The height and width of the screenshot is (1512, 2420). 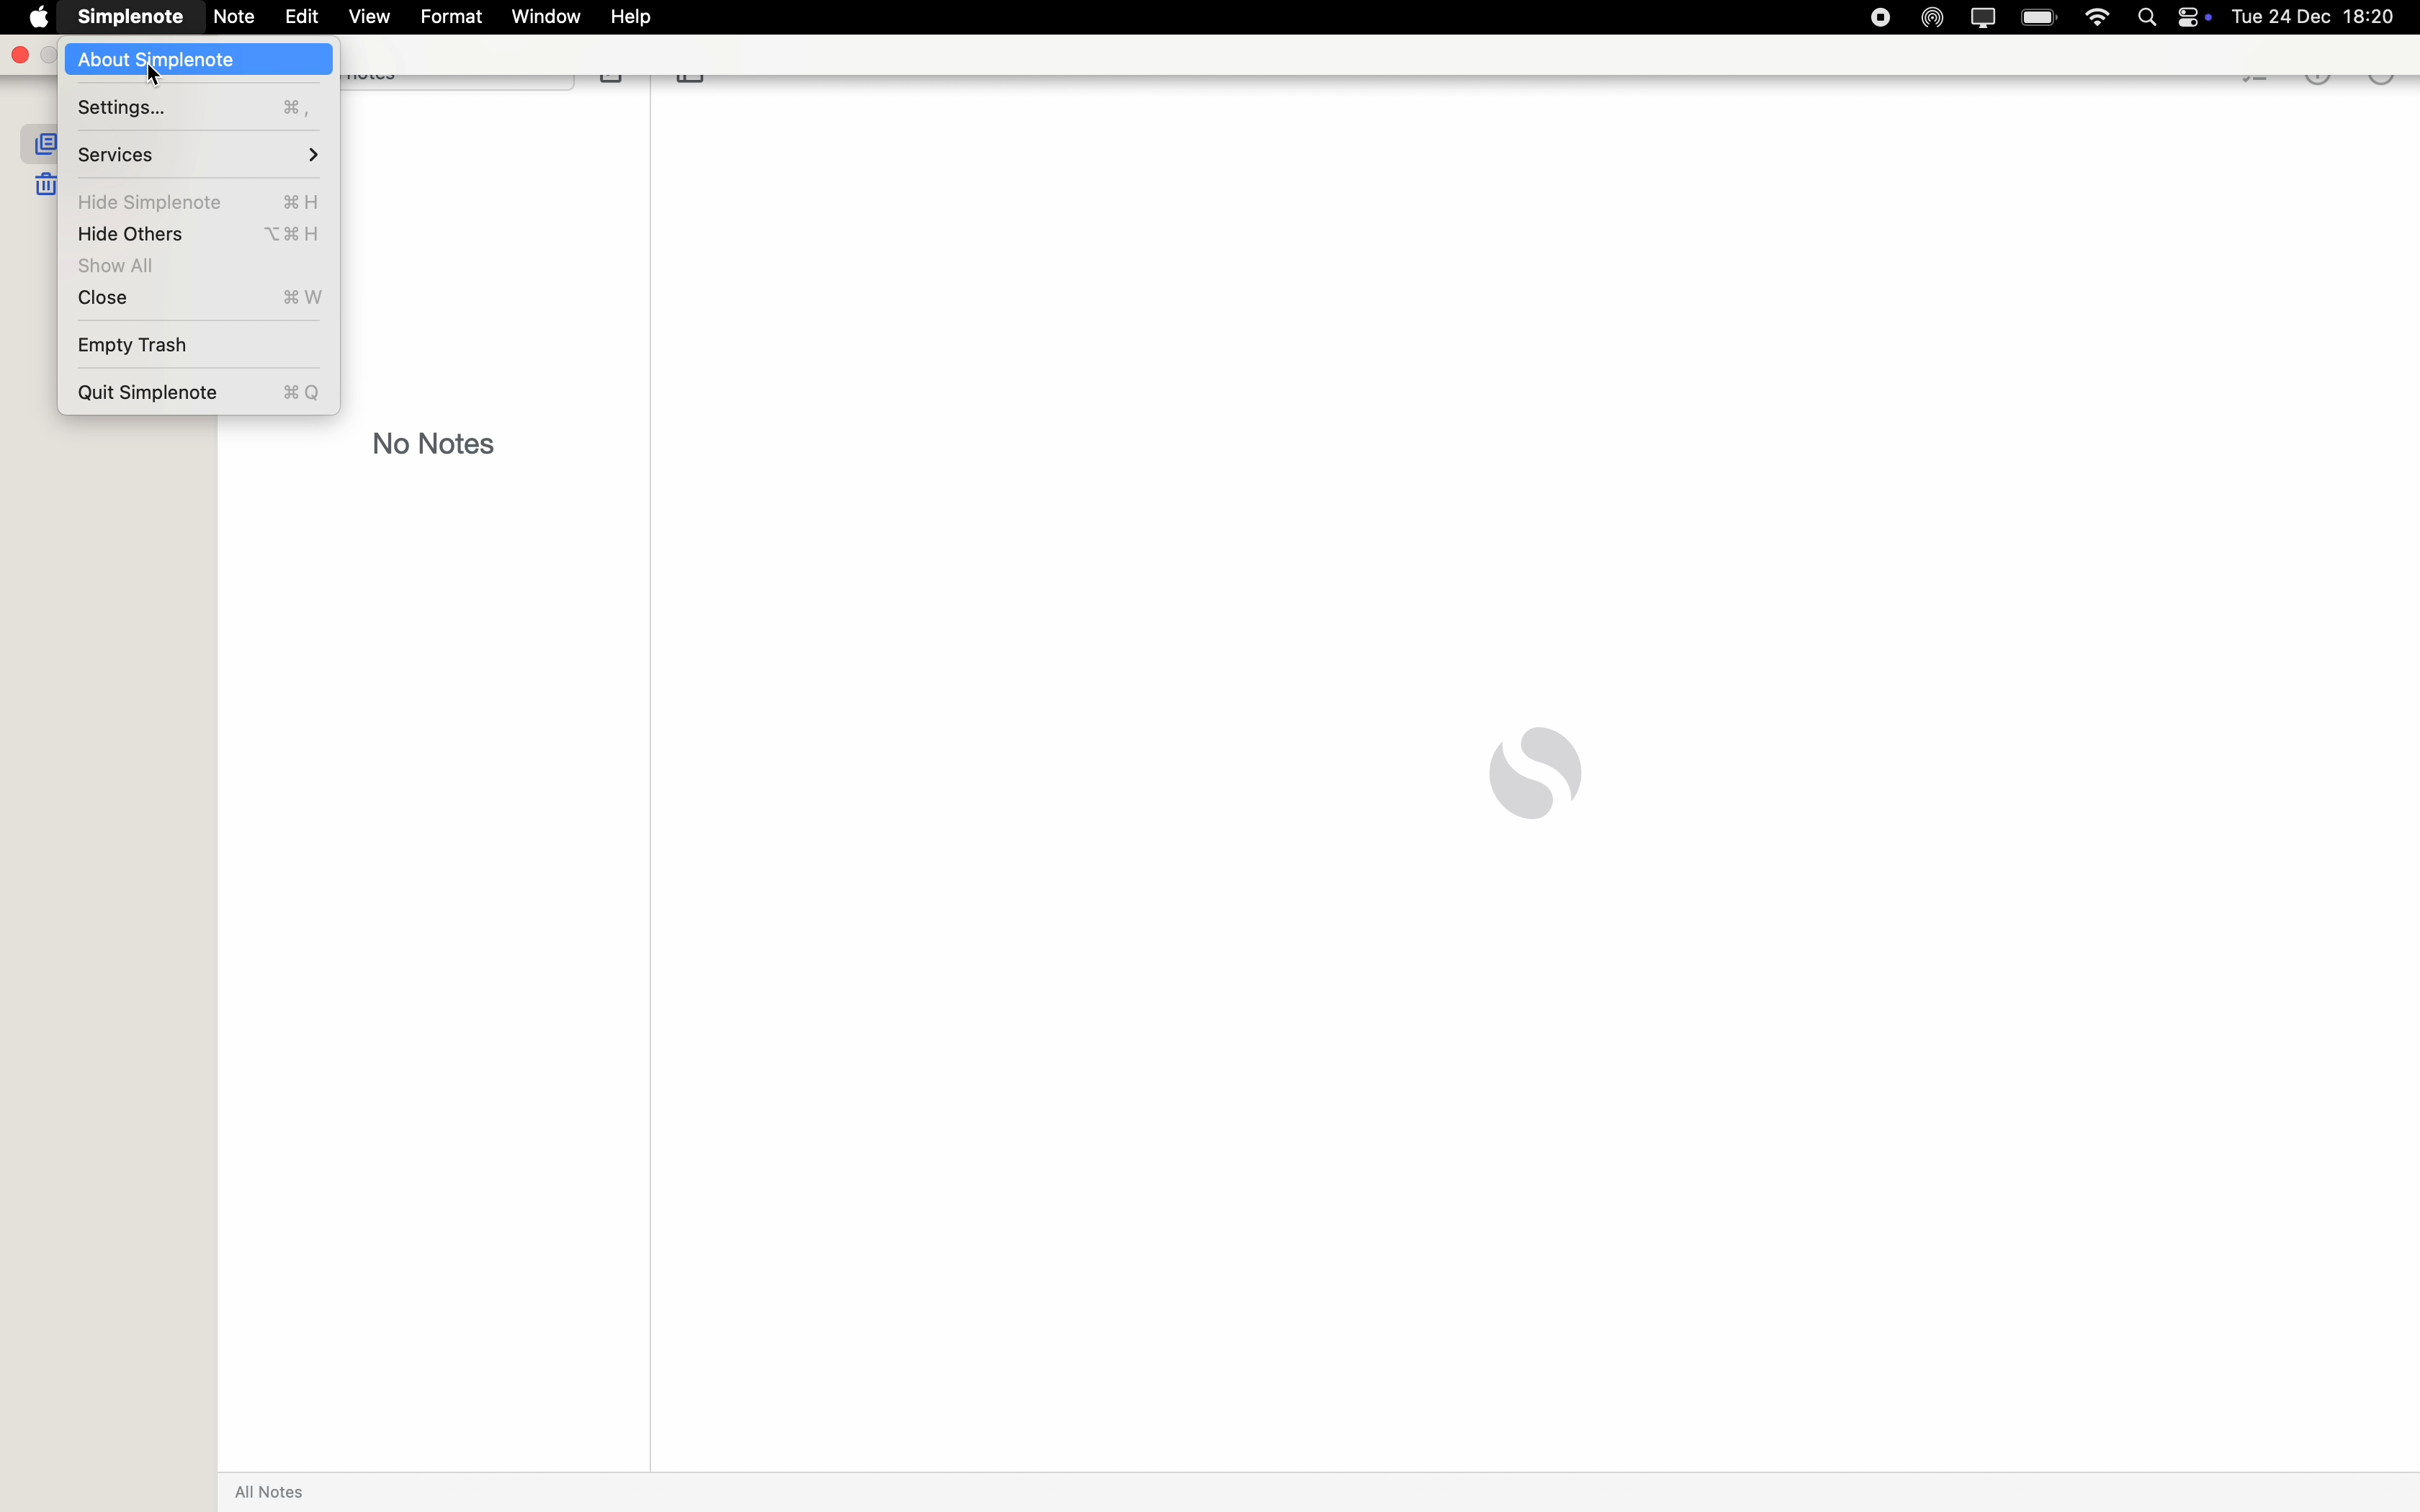 I want to click on Spotlight search, so click(x=2154, y=16).